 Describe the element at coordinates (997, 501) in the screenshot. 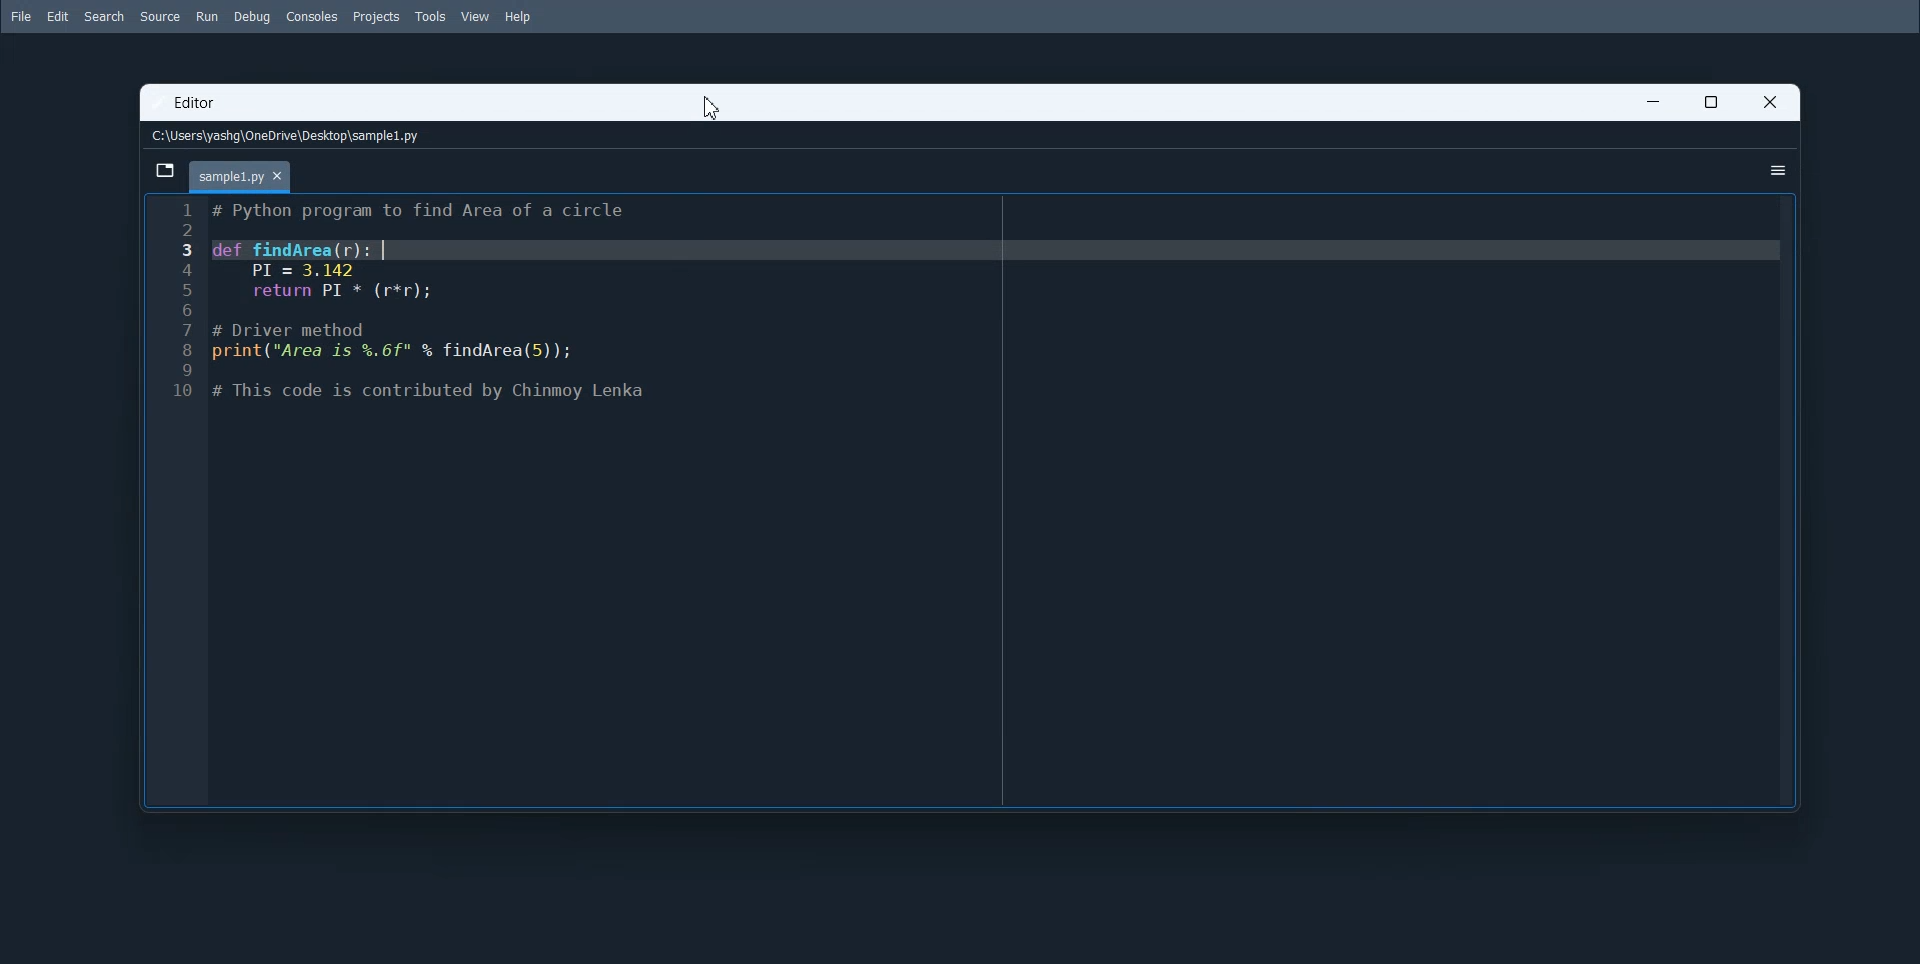

I see `# Function to find the area of a circle def findArea(r):     PI = 3.143     return PI * (r * r)  # Driver method radius = 5  # You can change the value of radius to test with different inputs print("Area is", findArea(radius))` at that location.